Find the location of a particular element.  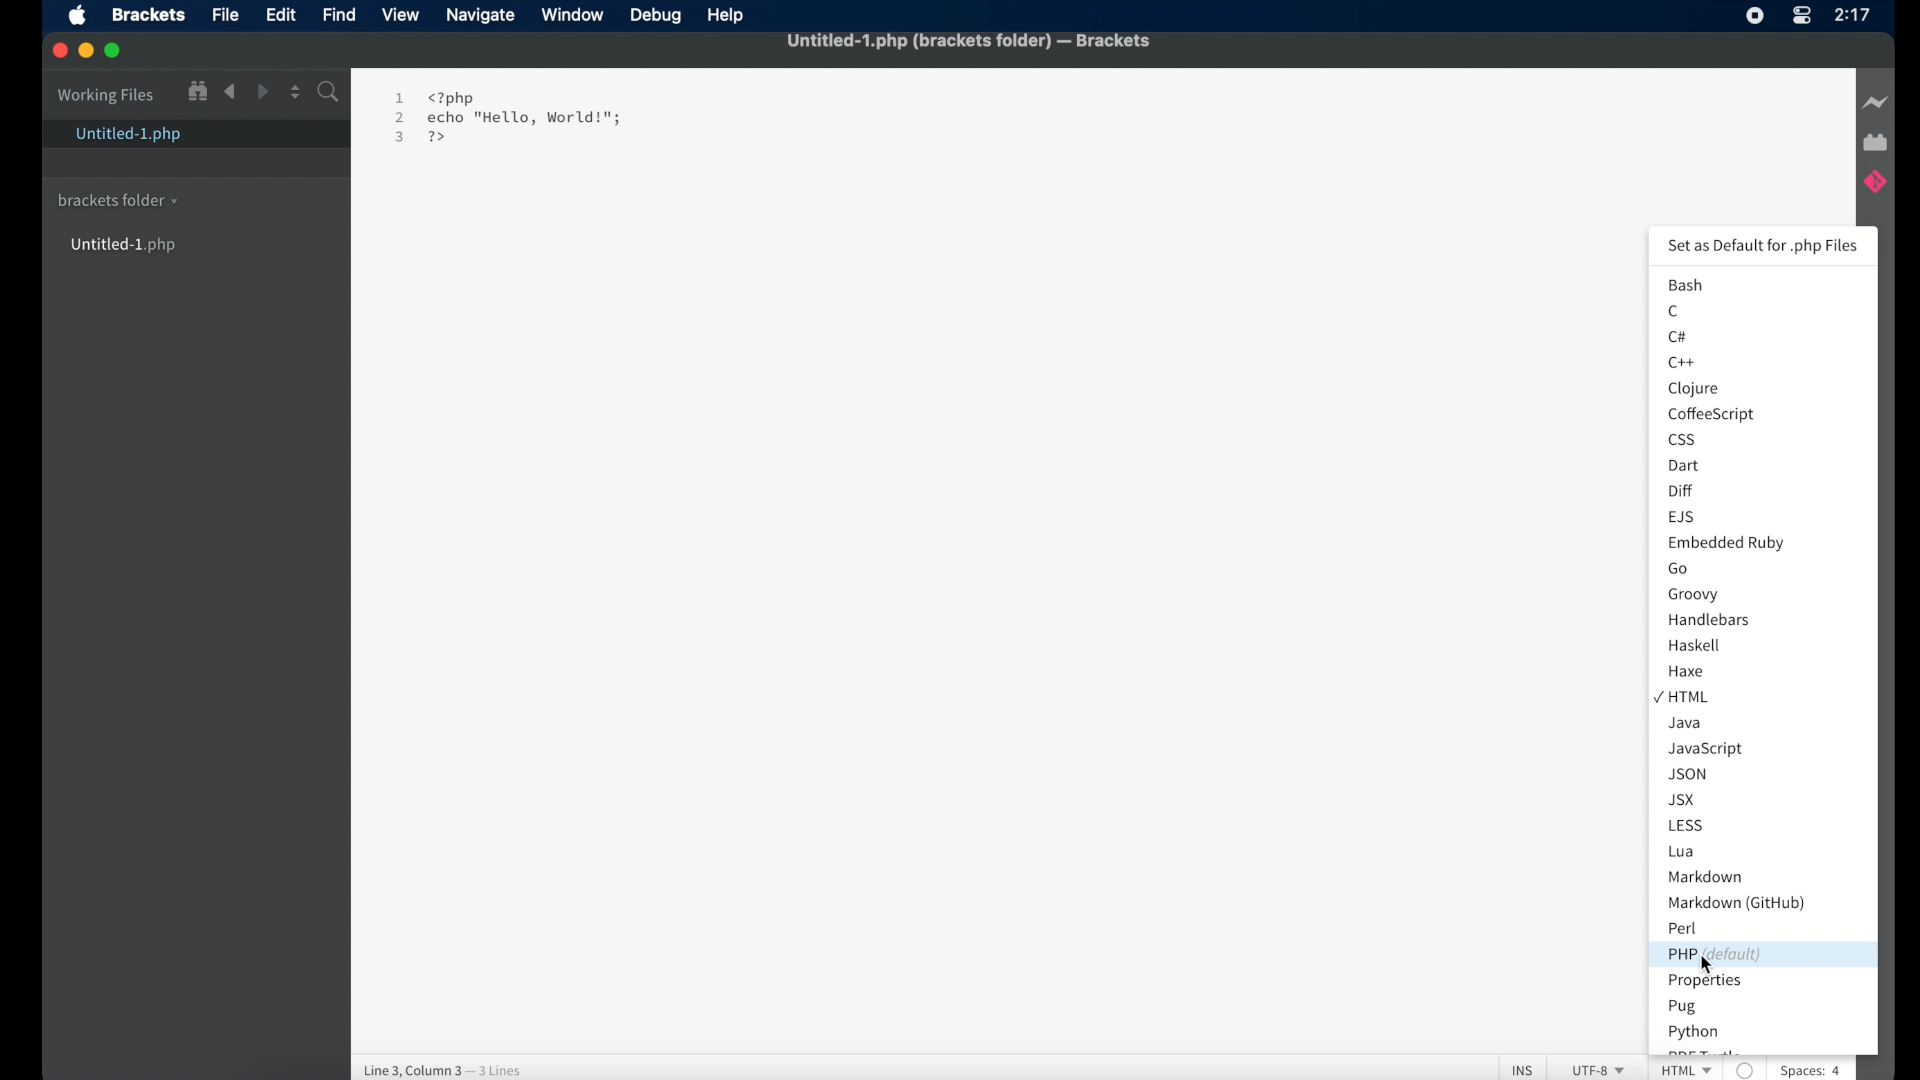

markdown is located at coordinates (1704, 877).